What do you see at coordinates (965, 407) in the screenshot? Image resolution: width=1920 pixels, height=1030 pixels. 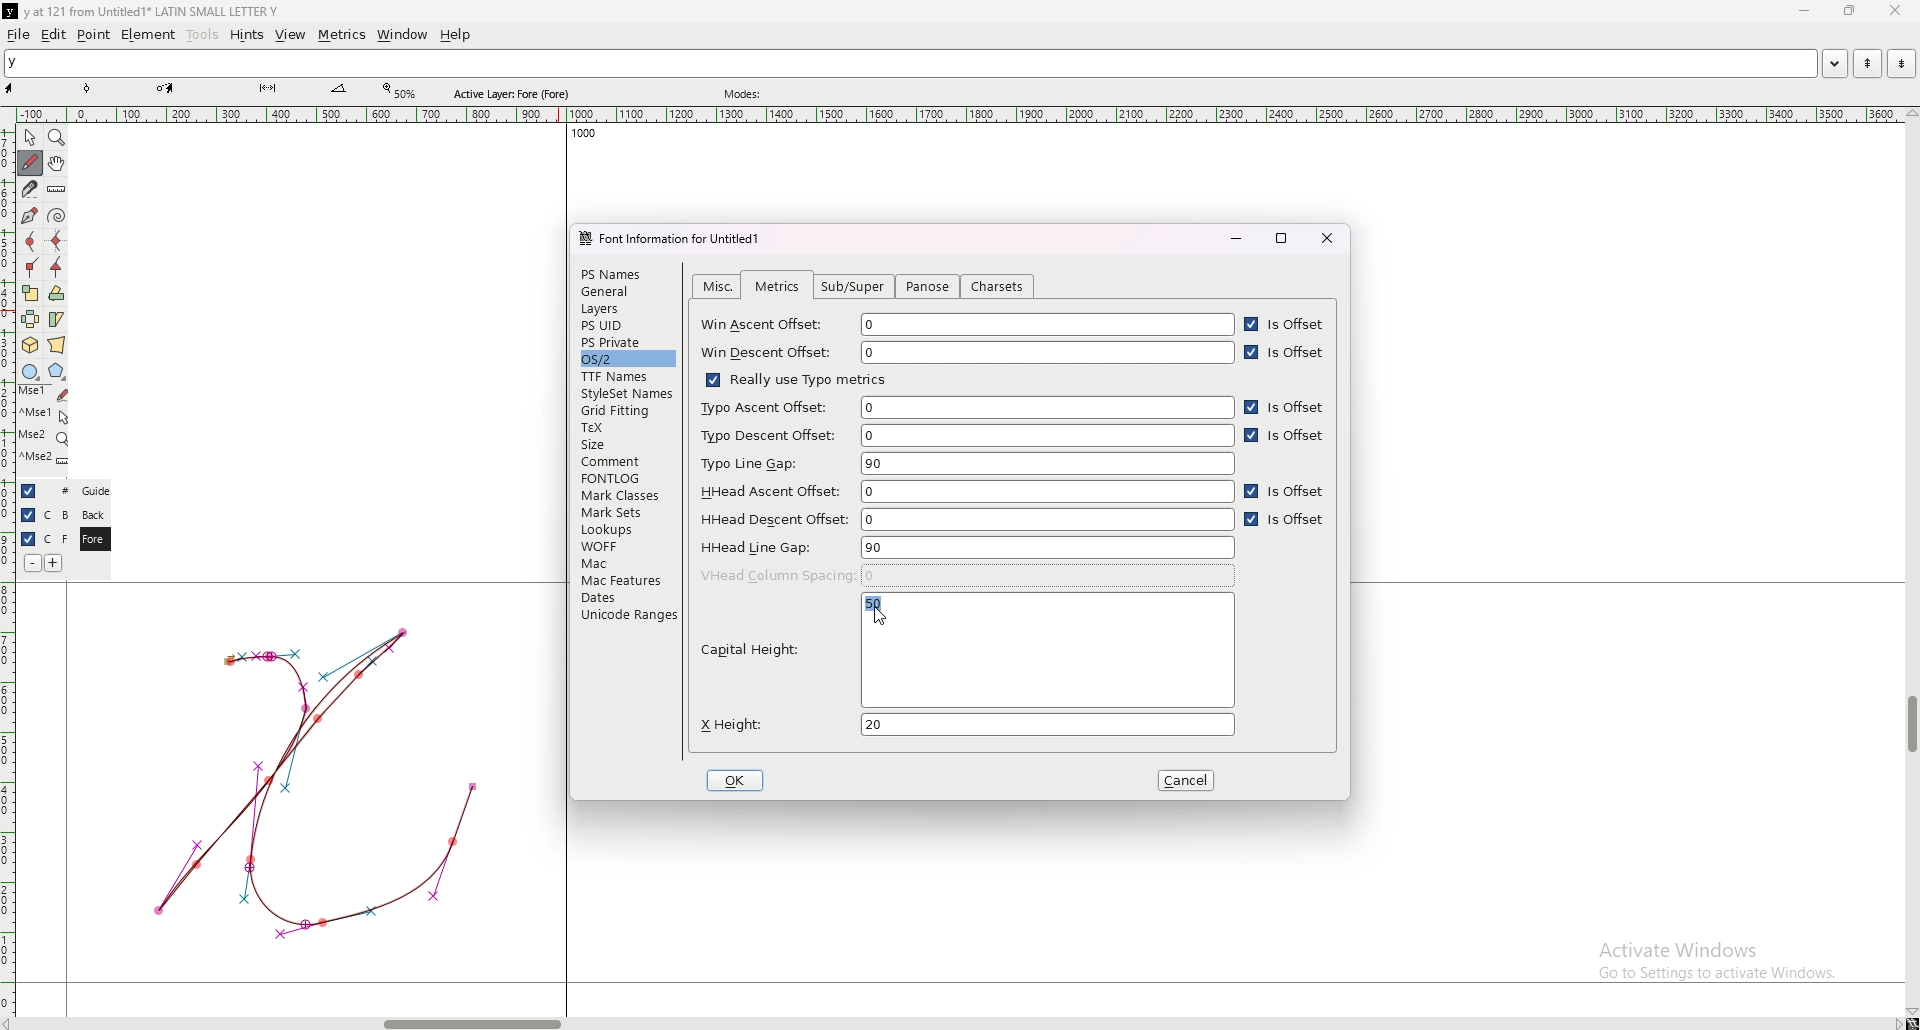 I see `typo ascent offset 0` at bounding box center [965, 407].